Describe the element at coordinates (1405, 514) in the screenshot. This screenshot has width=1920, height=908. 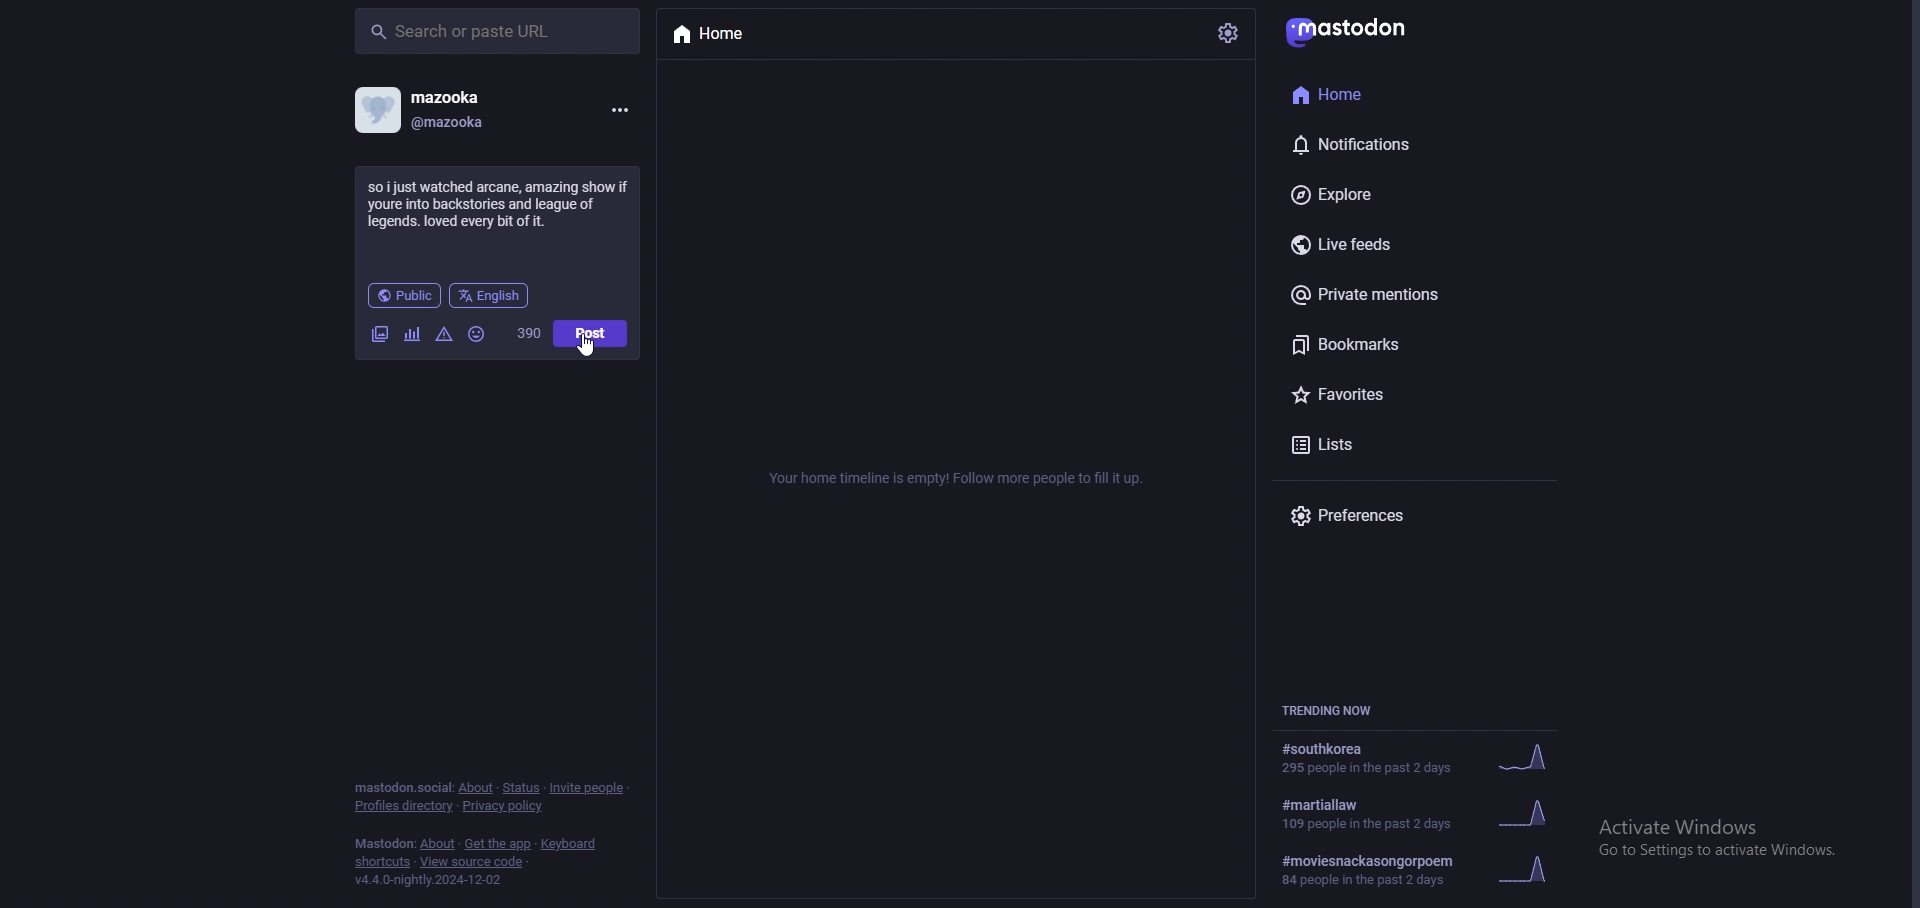
I see `preferences` at that location.